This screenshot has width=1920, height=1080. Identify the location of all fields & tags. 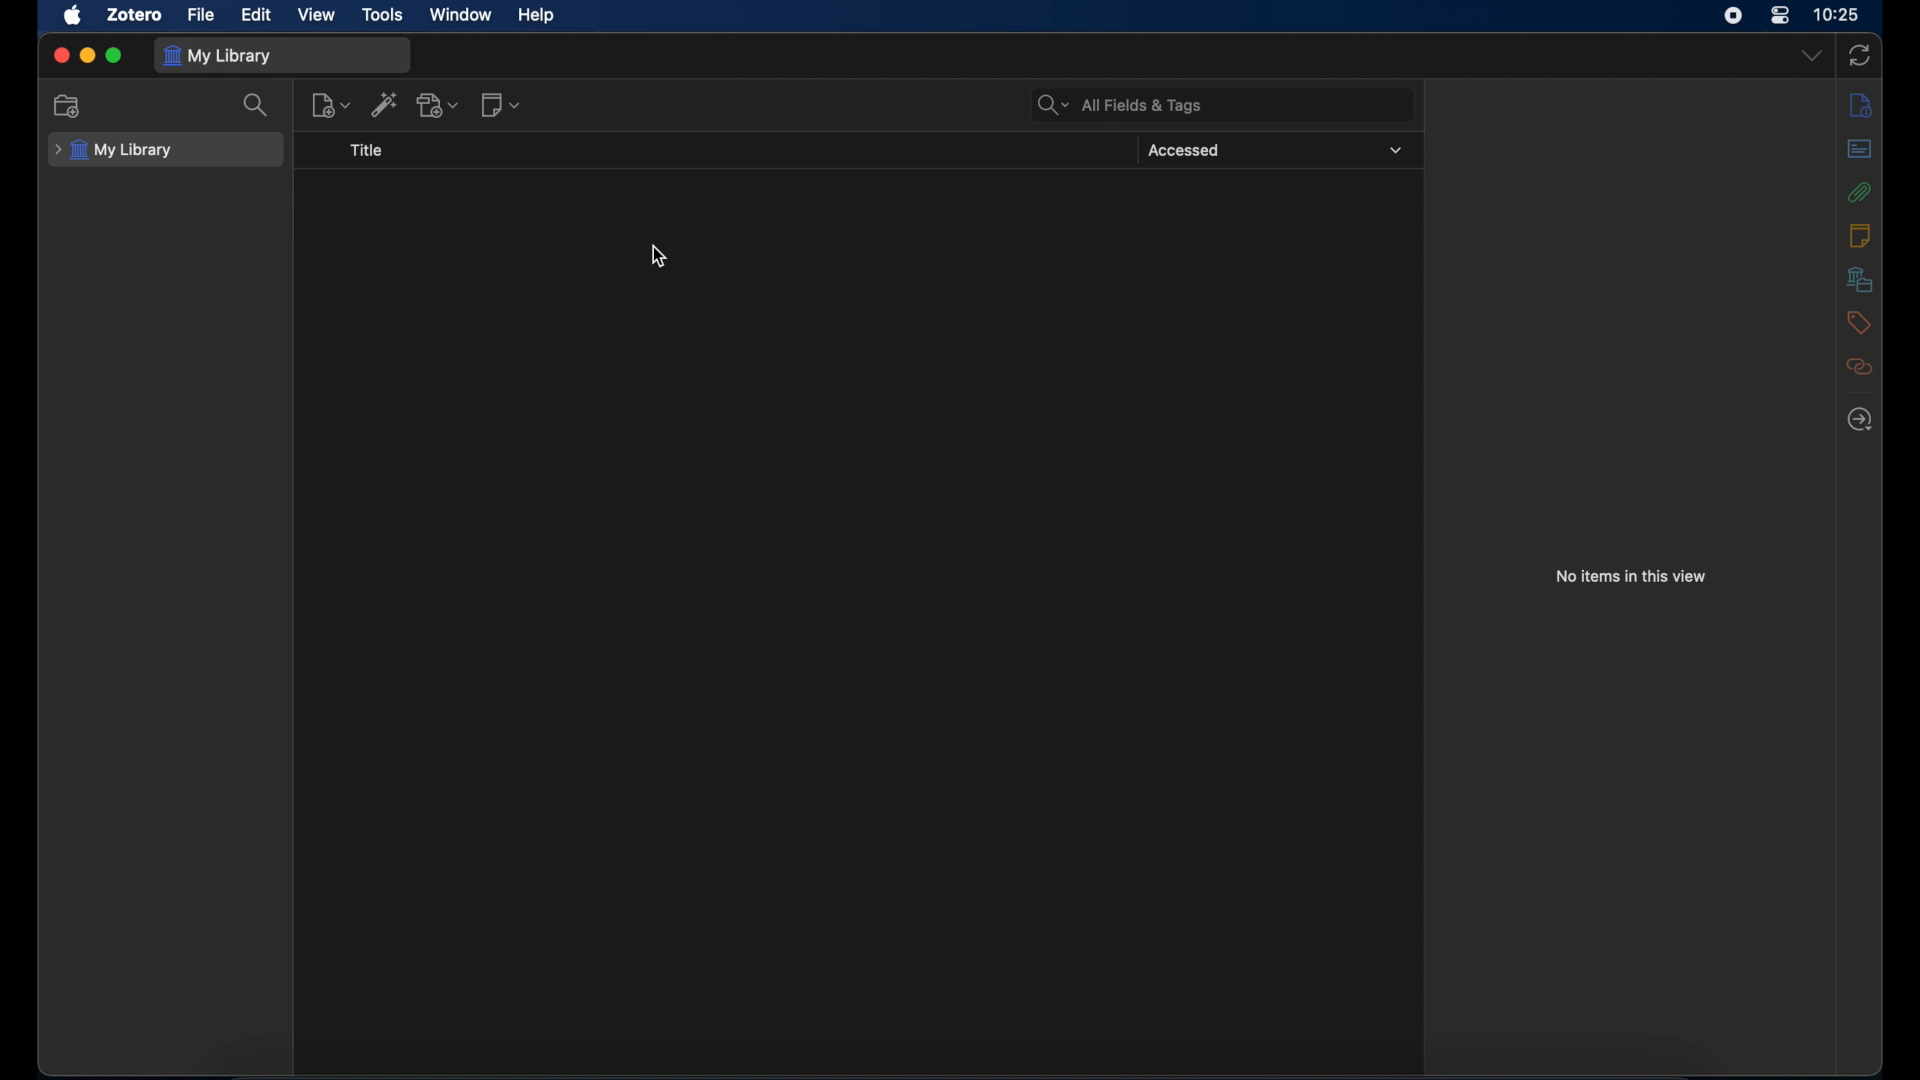
(1118, 105).